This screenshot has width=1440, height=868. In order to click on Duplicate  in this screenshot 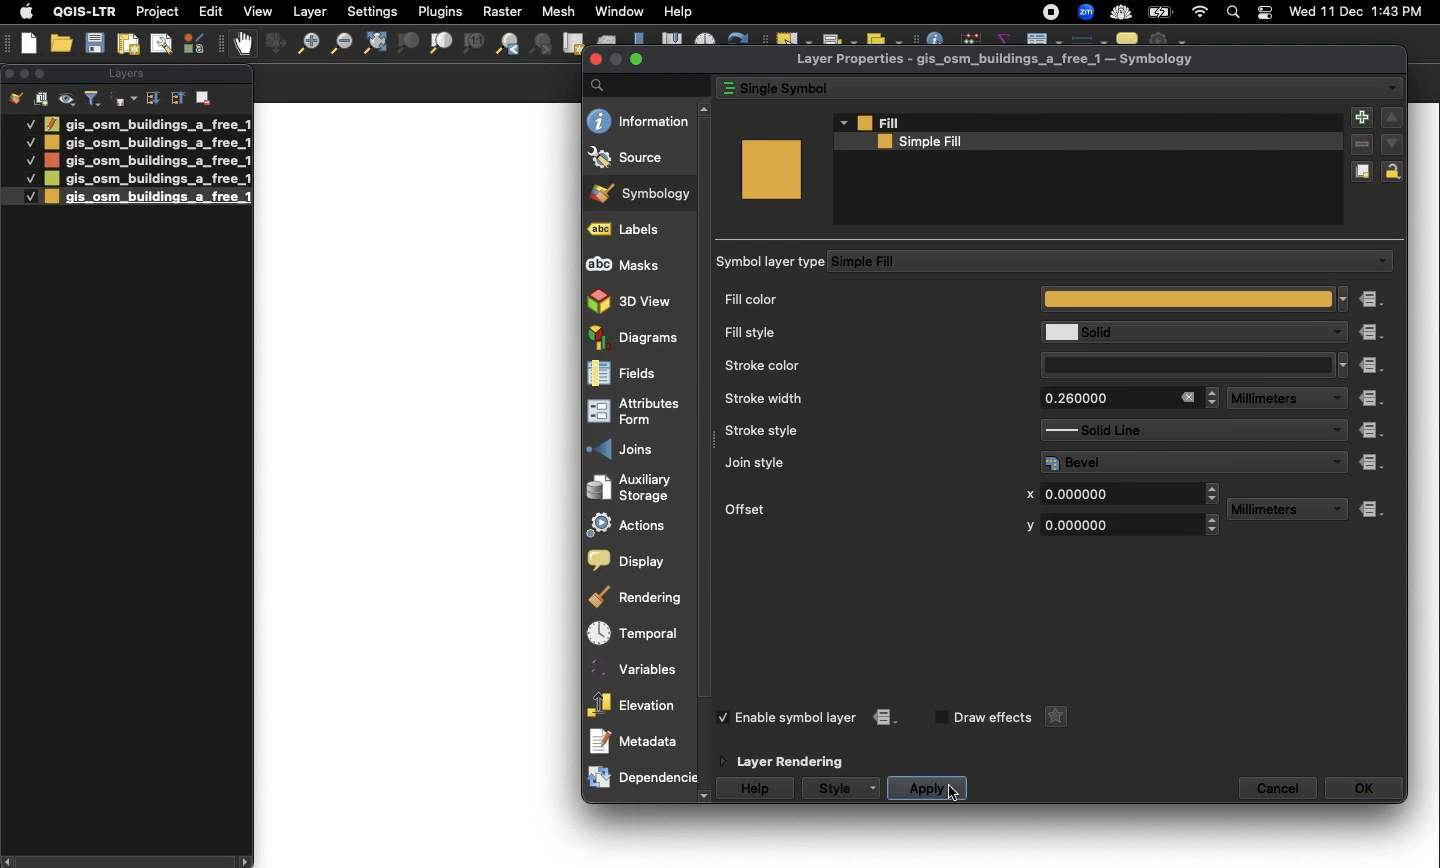, I will do `click(1362, 173)`.